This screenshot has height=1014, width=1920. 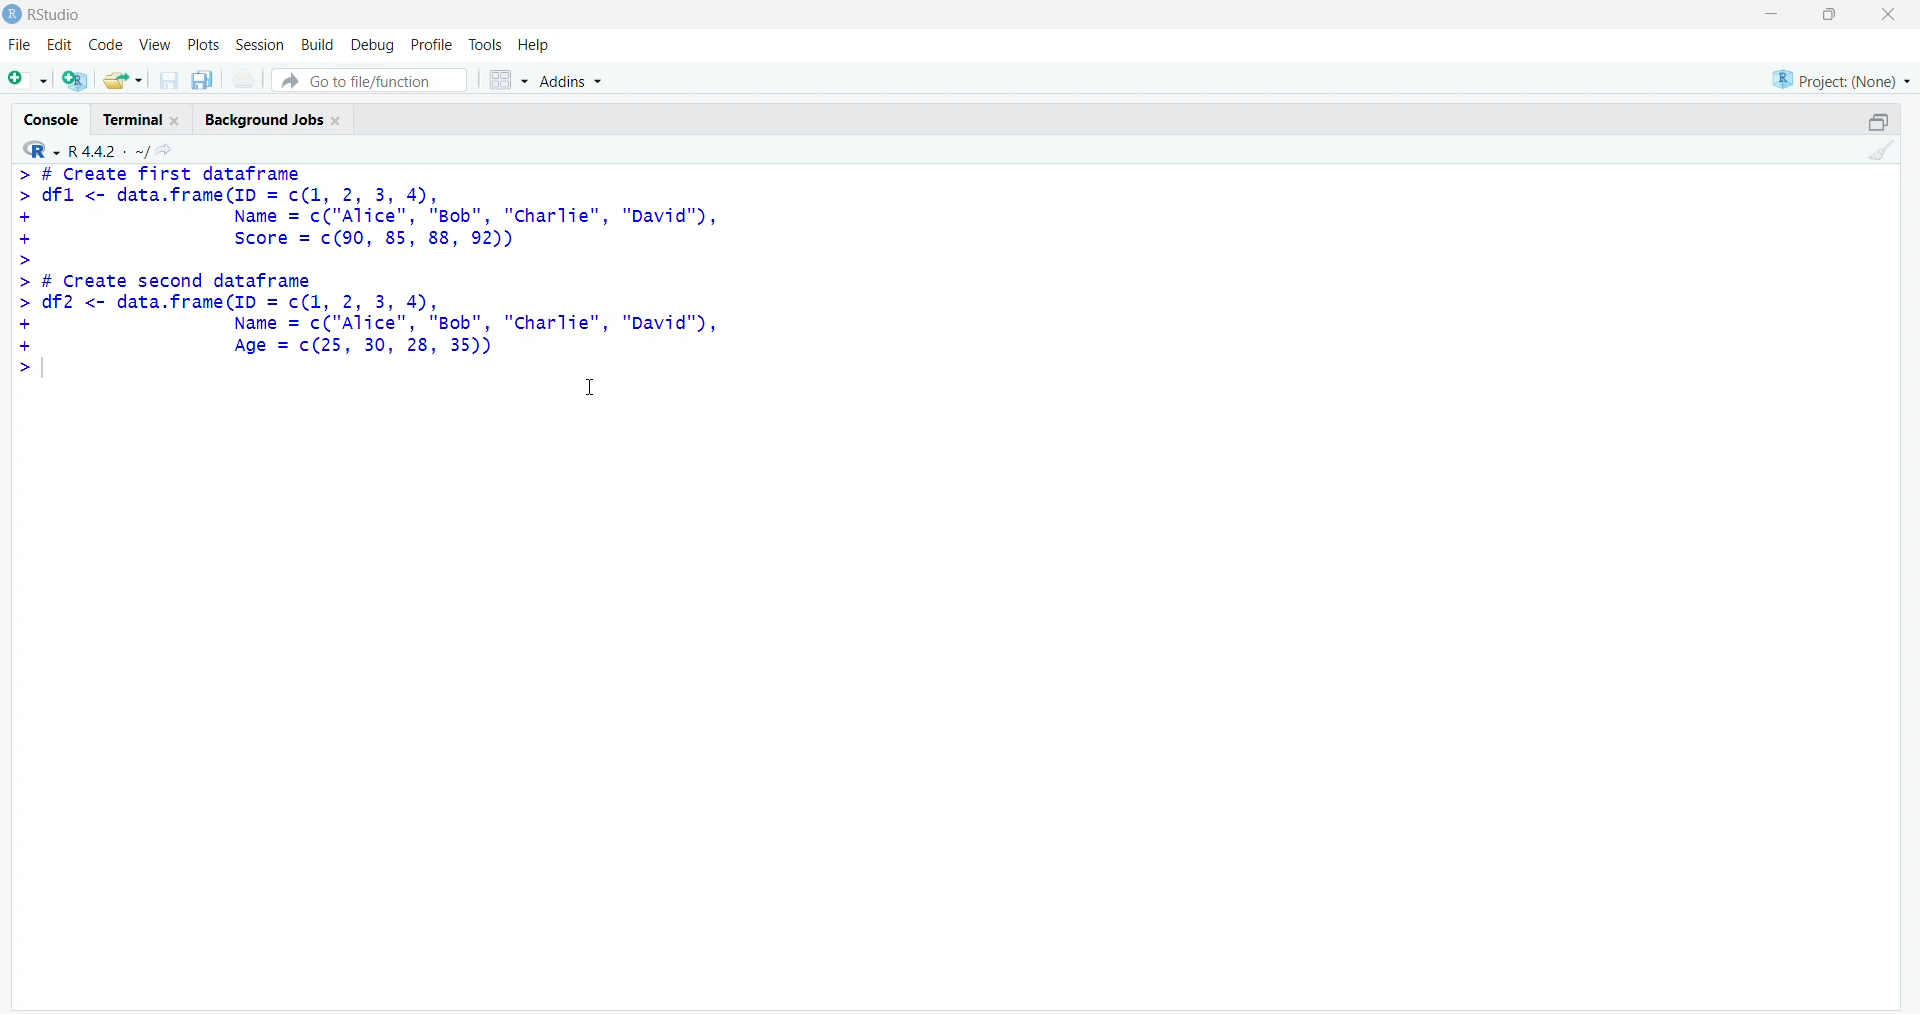 What do you see at coordinates (76, 80) in the screenshot?
I see `add R file` at bounding box center [76, 80].